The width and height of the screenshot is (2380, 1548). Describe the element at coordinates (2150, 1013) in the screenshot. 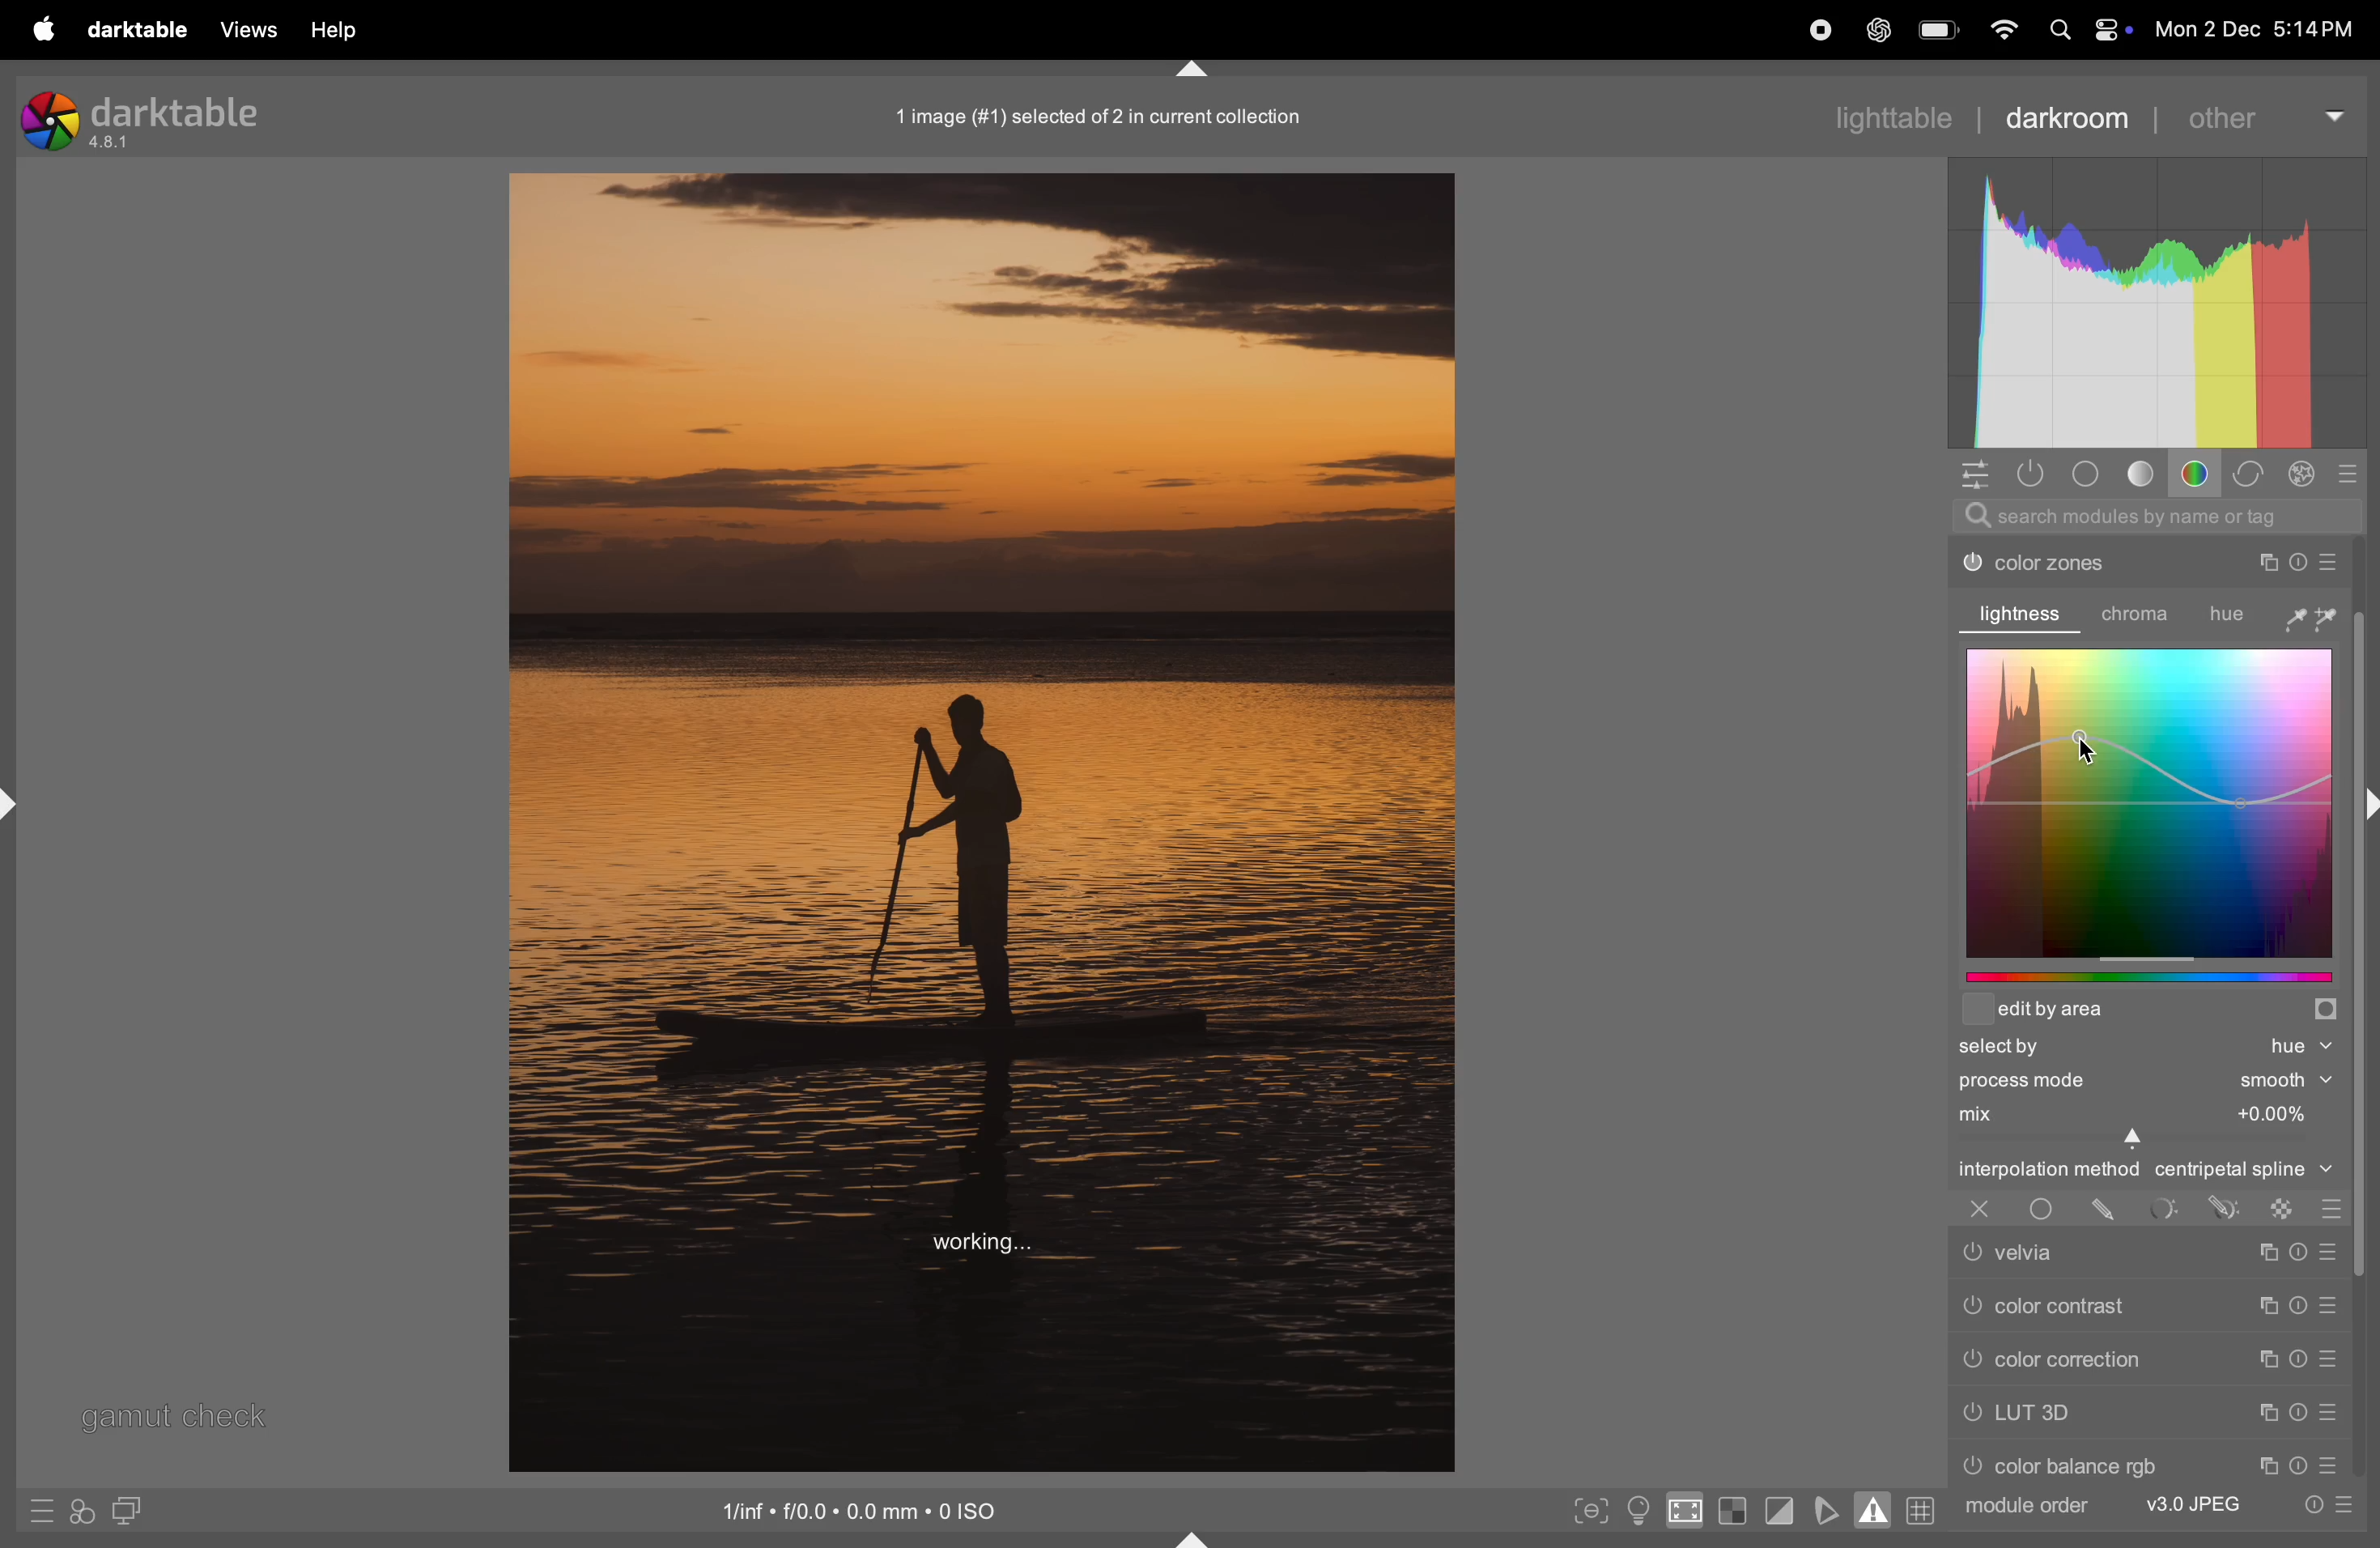

I see `edit area` at that location.